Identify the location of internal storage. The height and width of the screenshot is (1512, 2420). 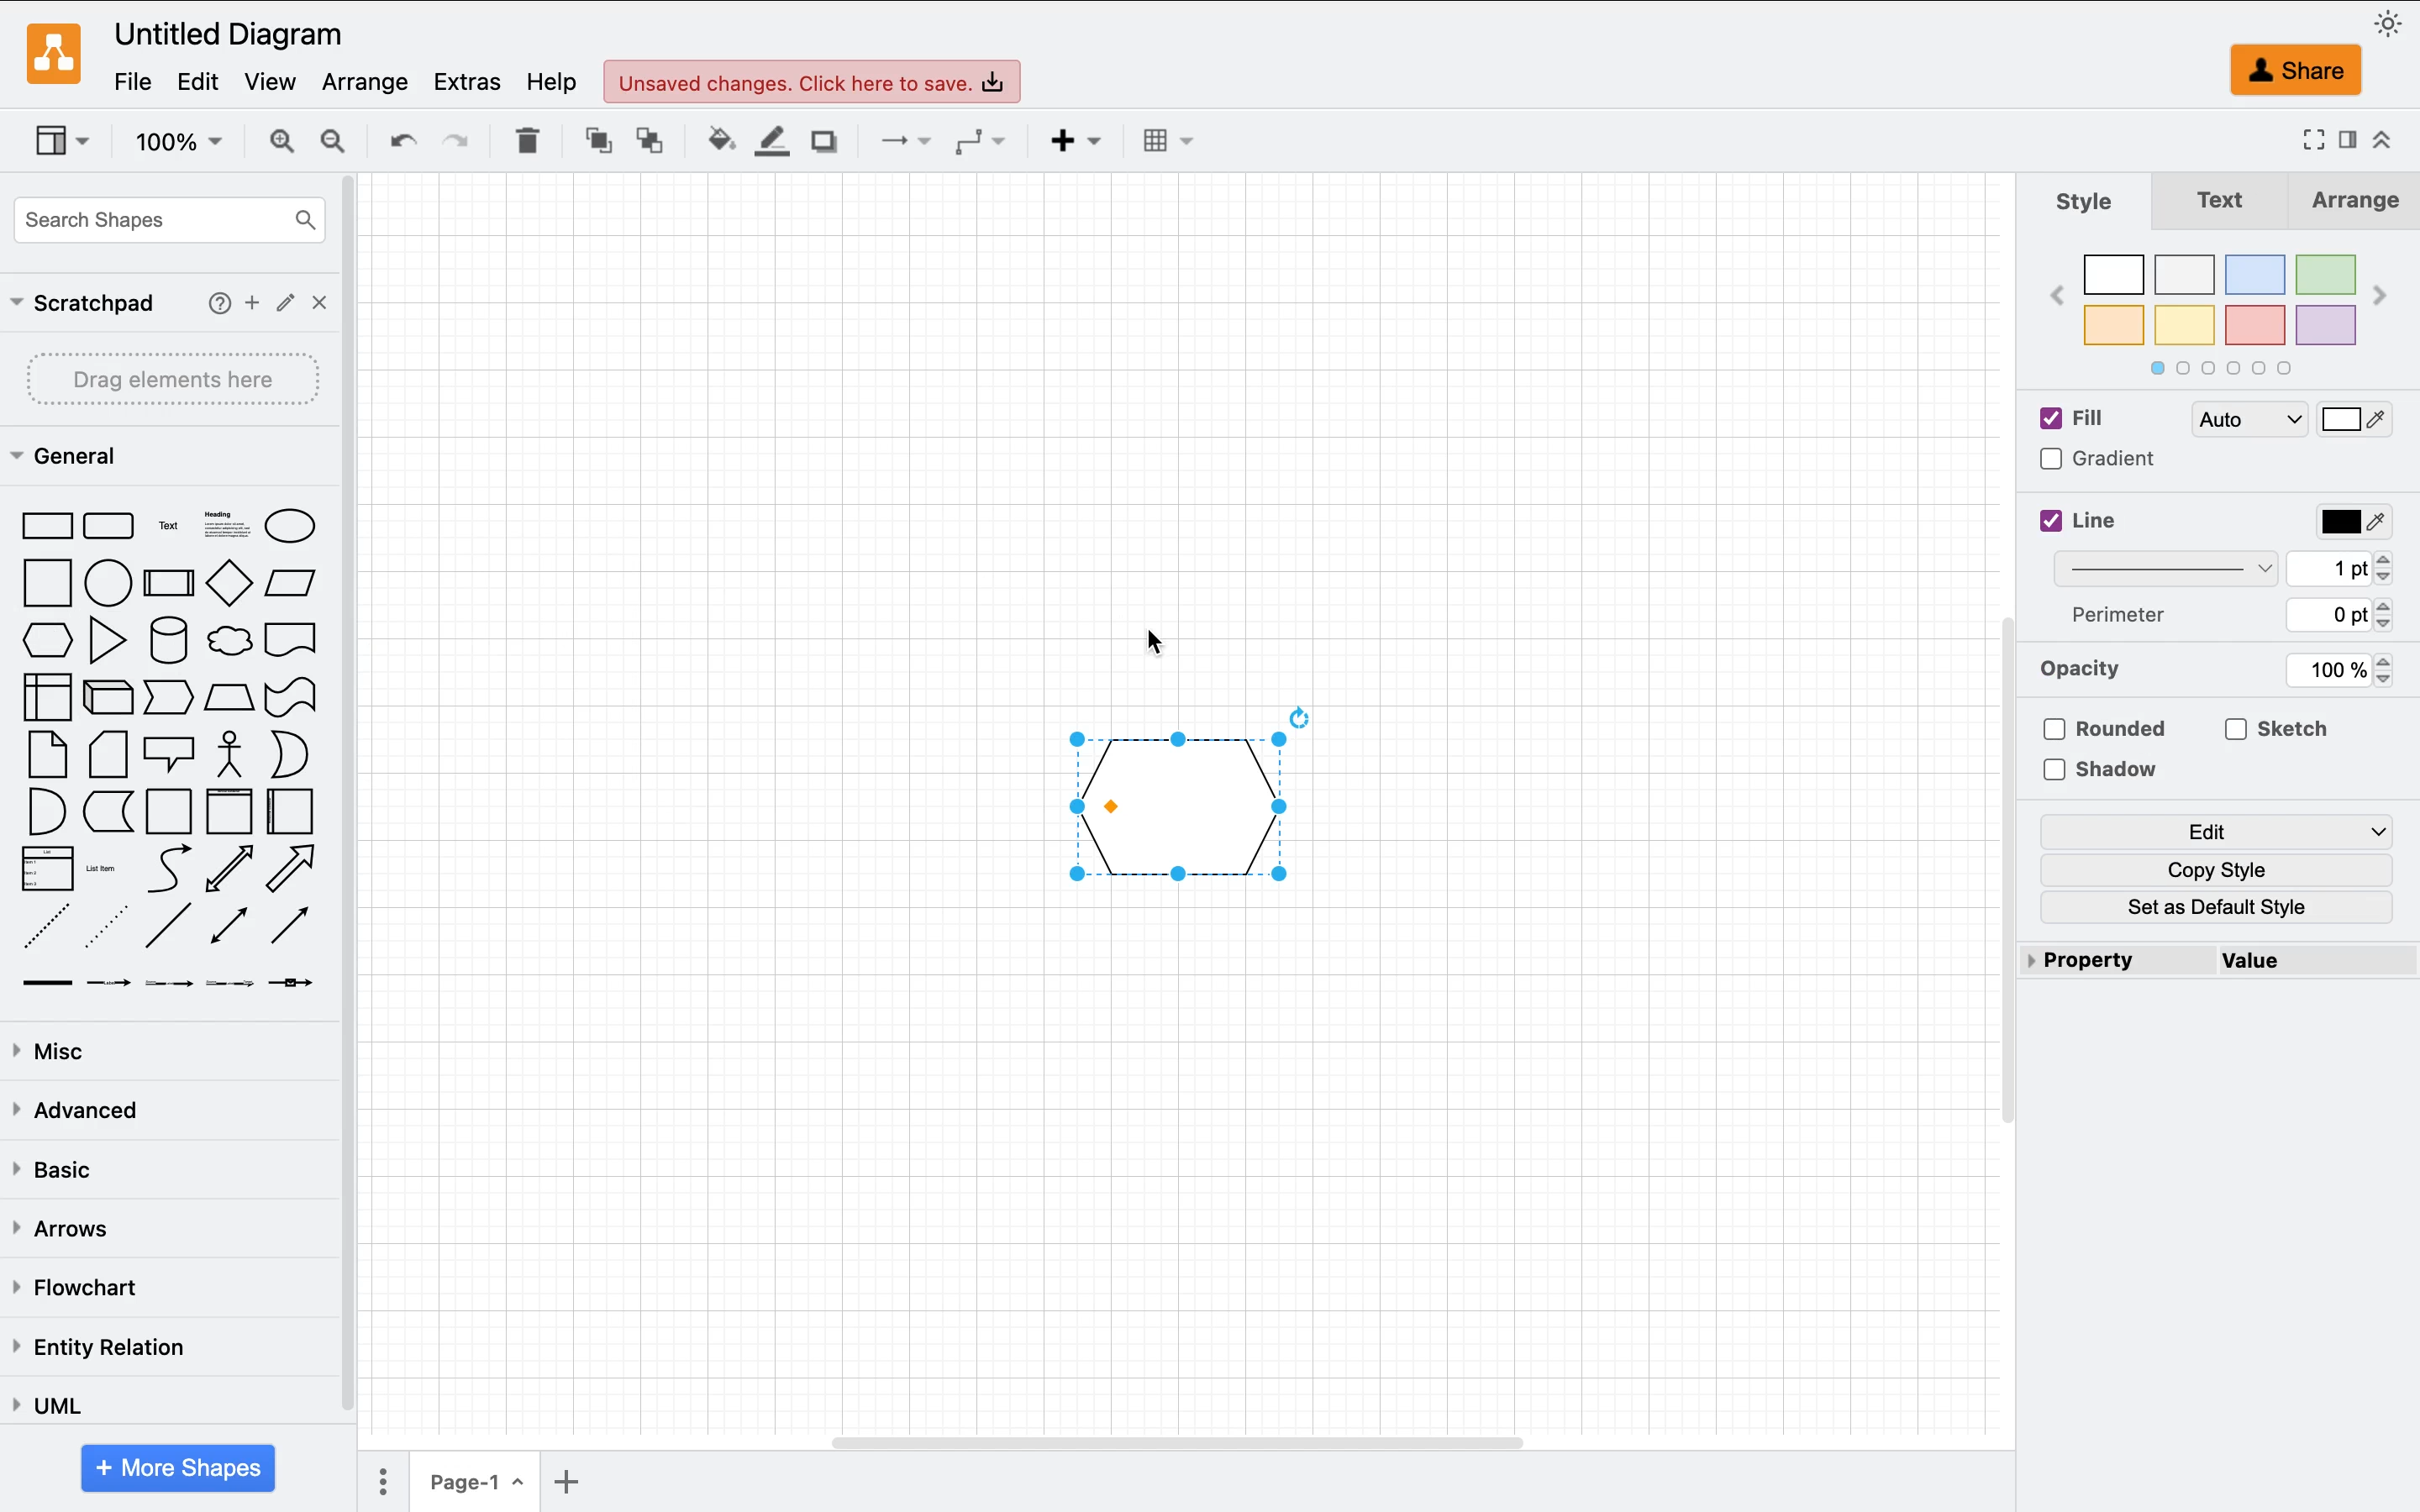
(45, 699).